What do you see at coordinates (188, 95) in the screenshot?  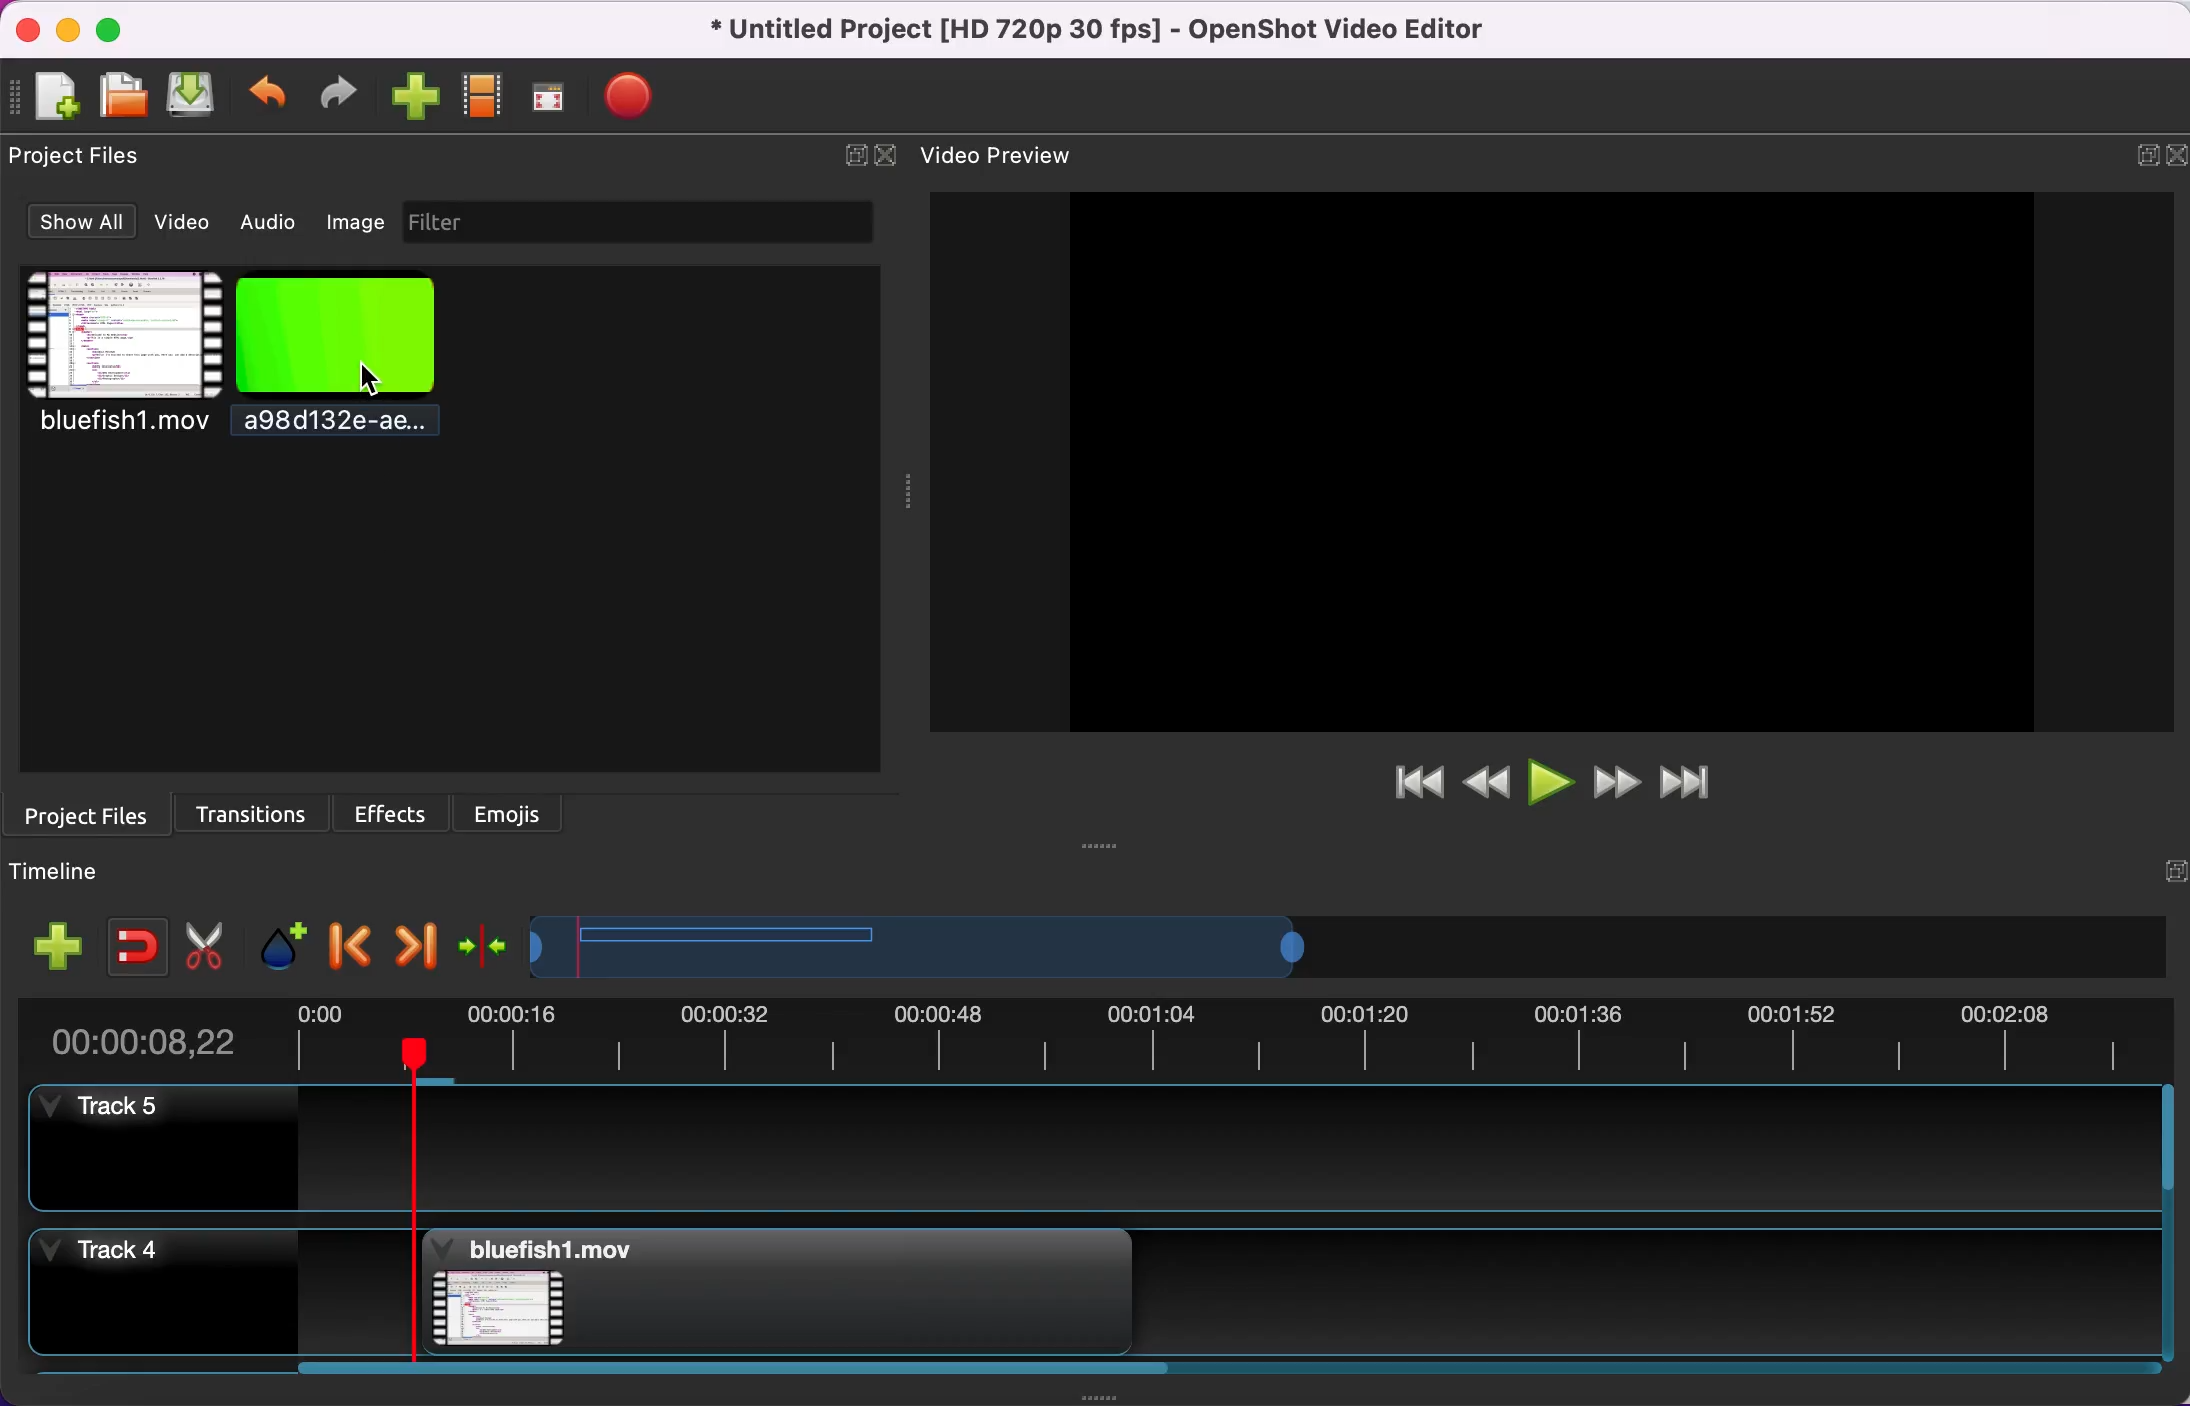 I see `save file` at bounding box center [188, 95].